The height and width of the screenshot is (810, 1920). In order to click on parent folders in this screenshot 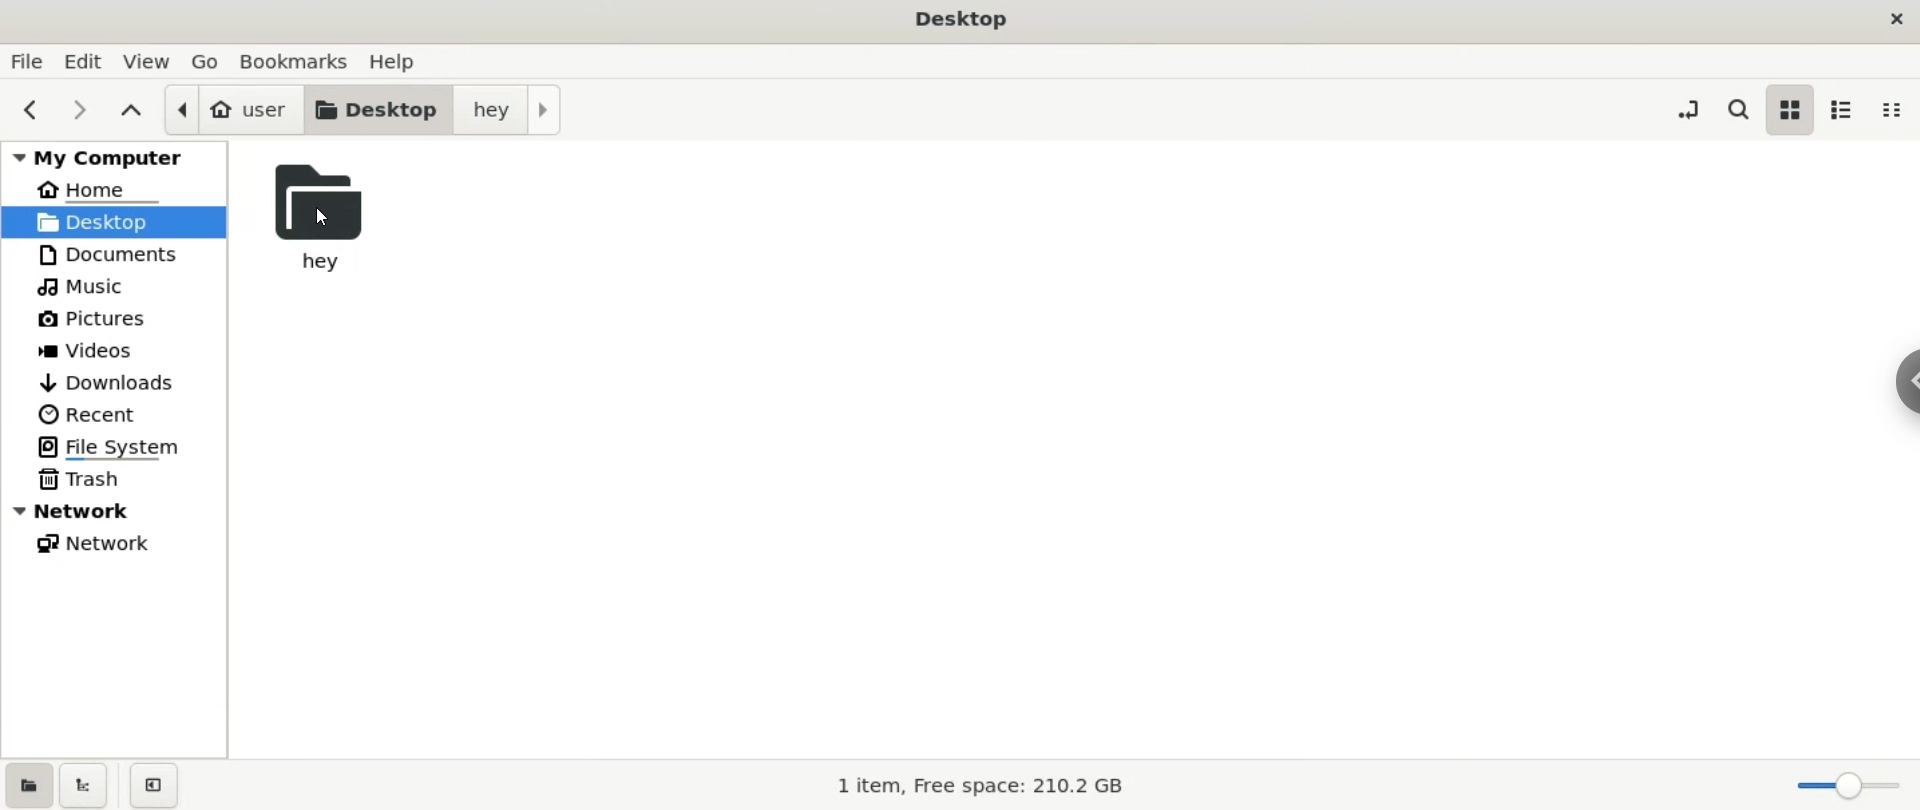, I will do `click(130, 112)`.